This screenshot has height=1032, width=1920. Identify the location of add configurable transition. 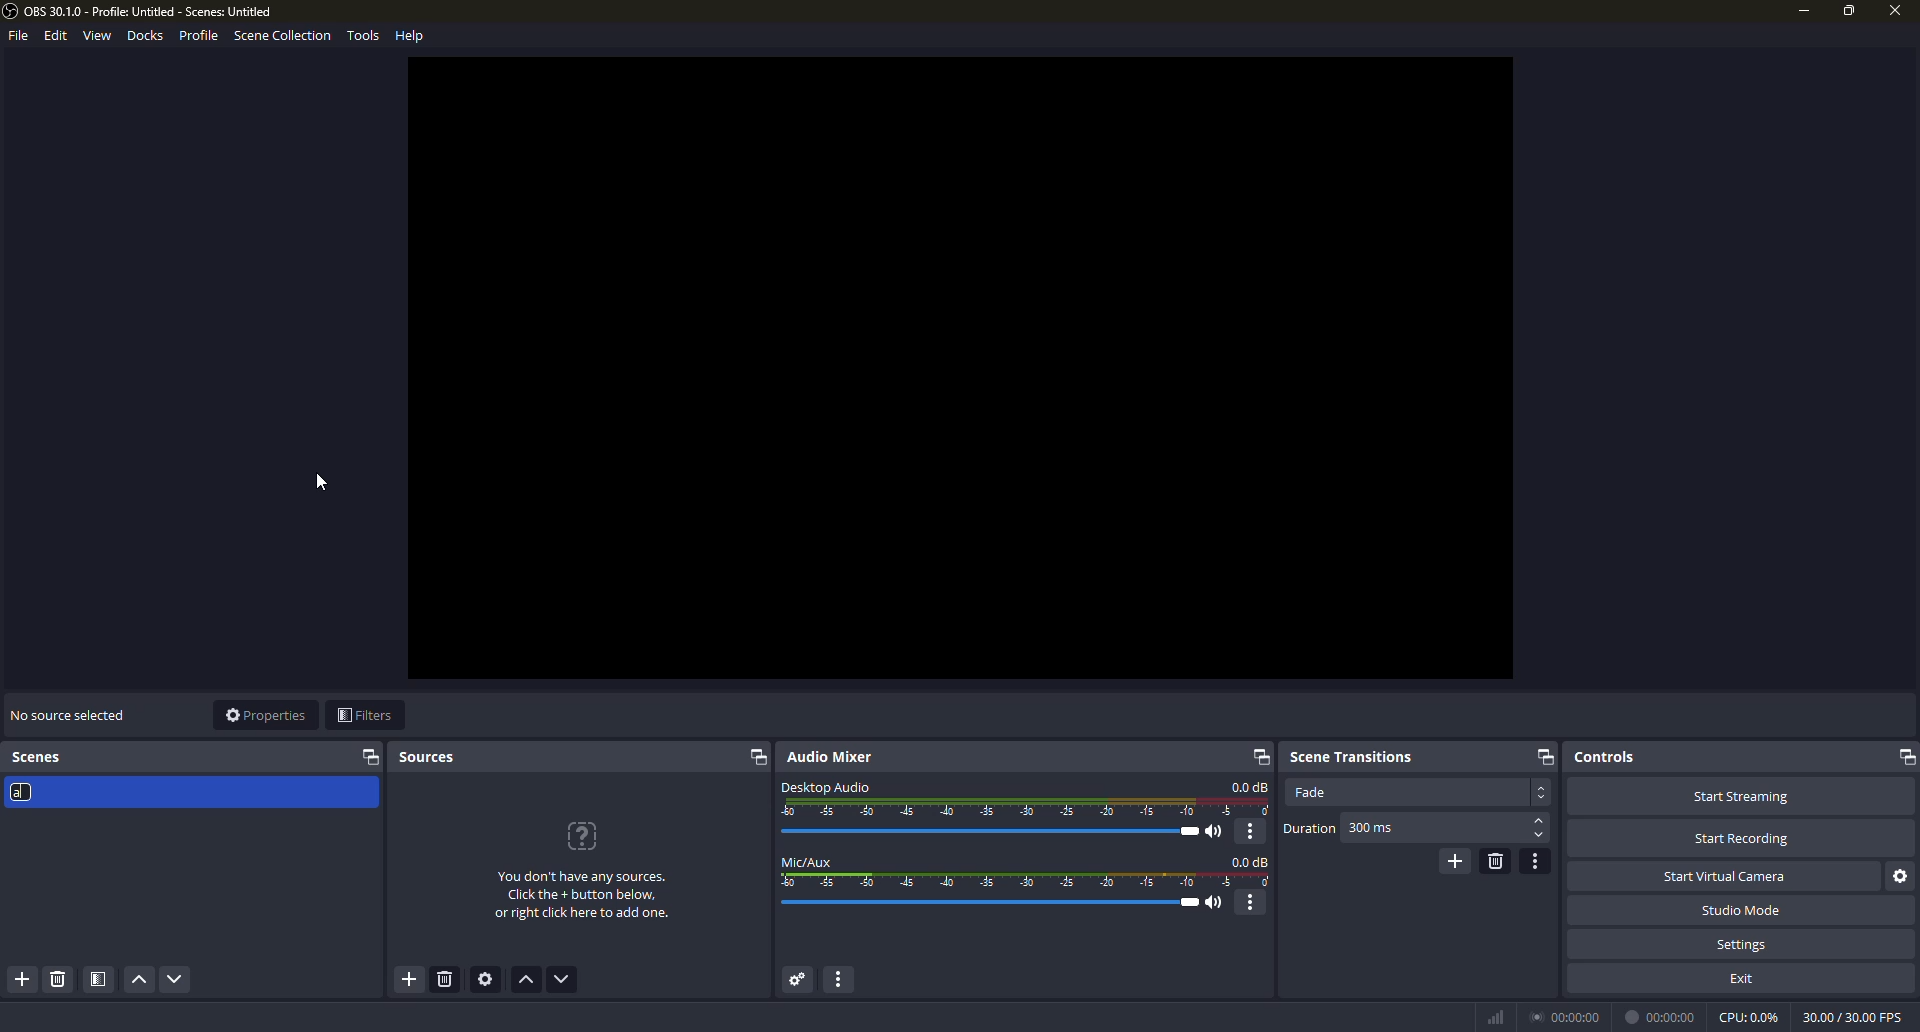
(1453, 860).